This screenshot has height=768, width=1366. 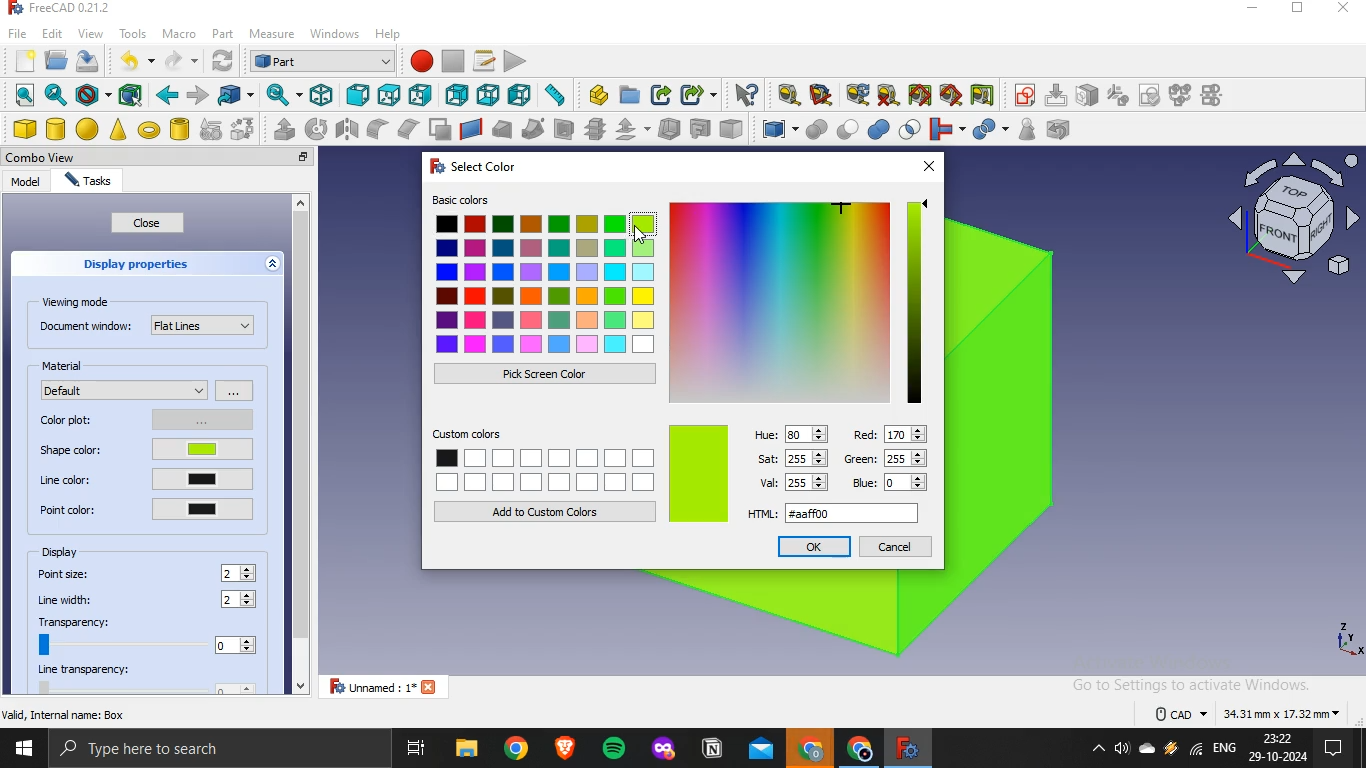 What do you see at coordinates (88, 129) in the screenshot?
I see `sphere` at bounding box center [88, 129].